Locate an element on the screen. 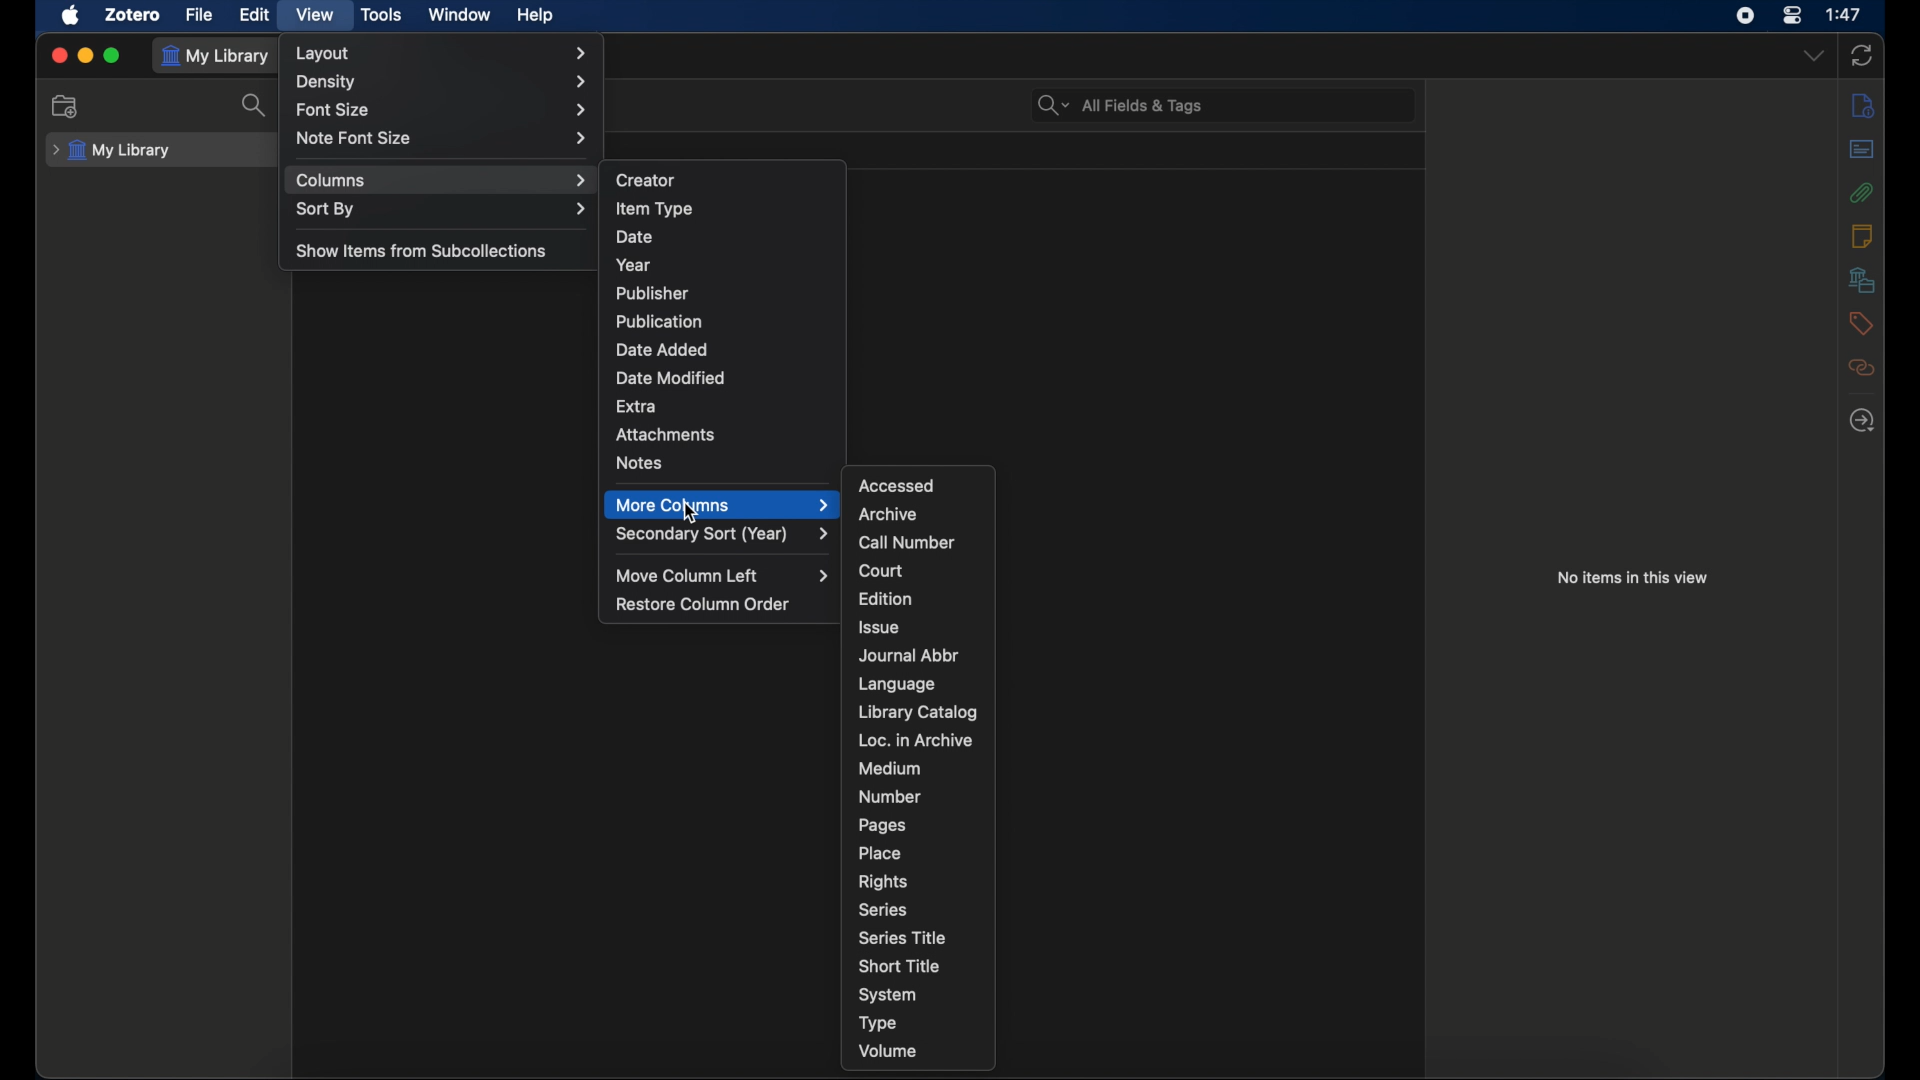 This screenshot has width=1920, height=1080. volume is located at coordinates (888, 1051).